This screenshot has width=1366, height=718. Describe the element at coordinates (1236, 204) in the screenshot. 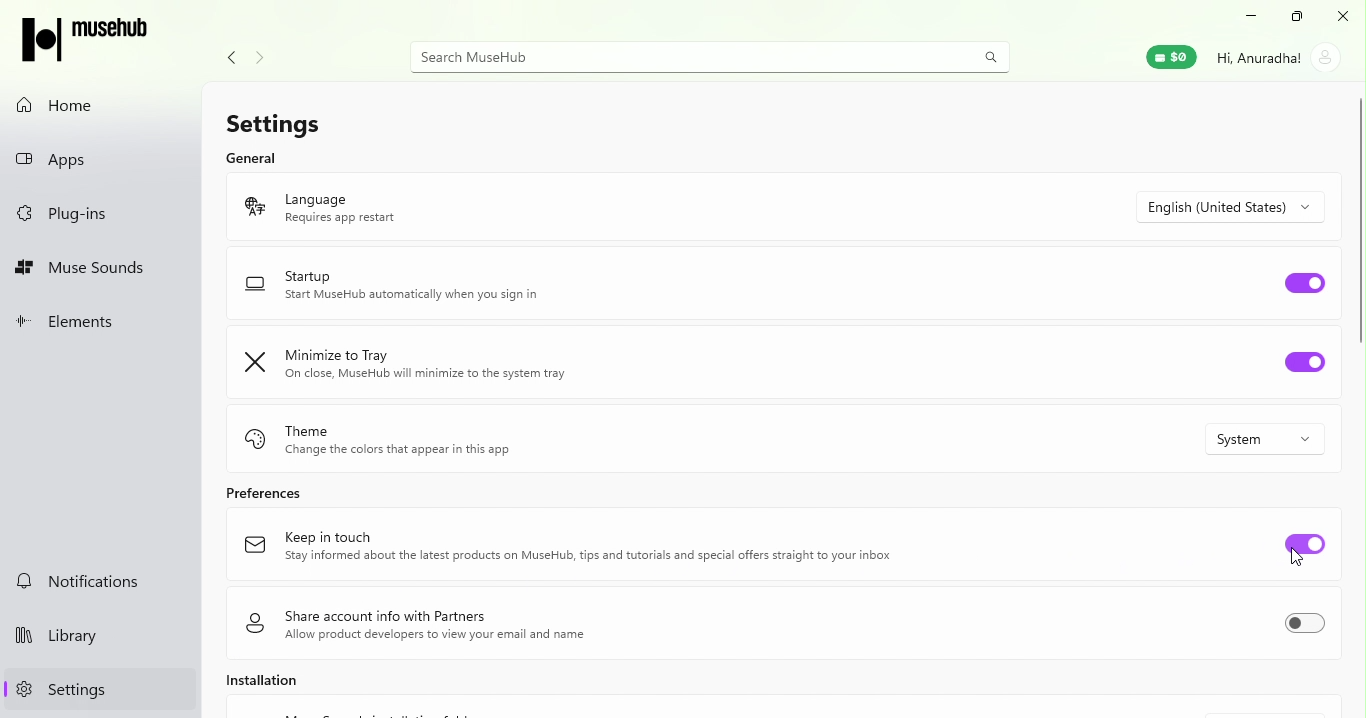

I see `Drop down` at that location.